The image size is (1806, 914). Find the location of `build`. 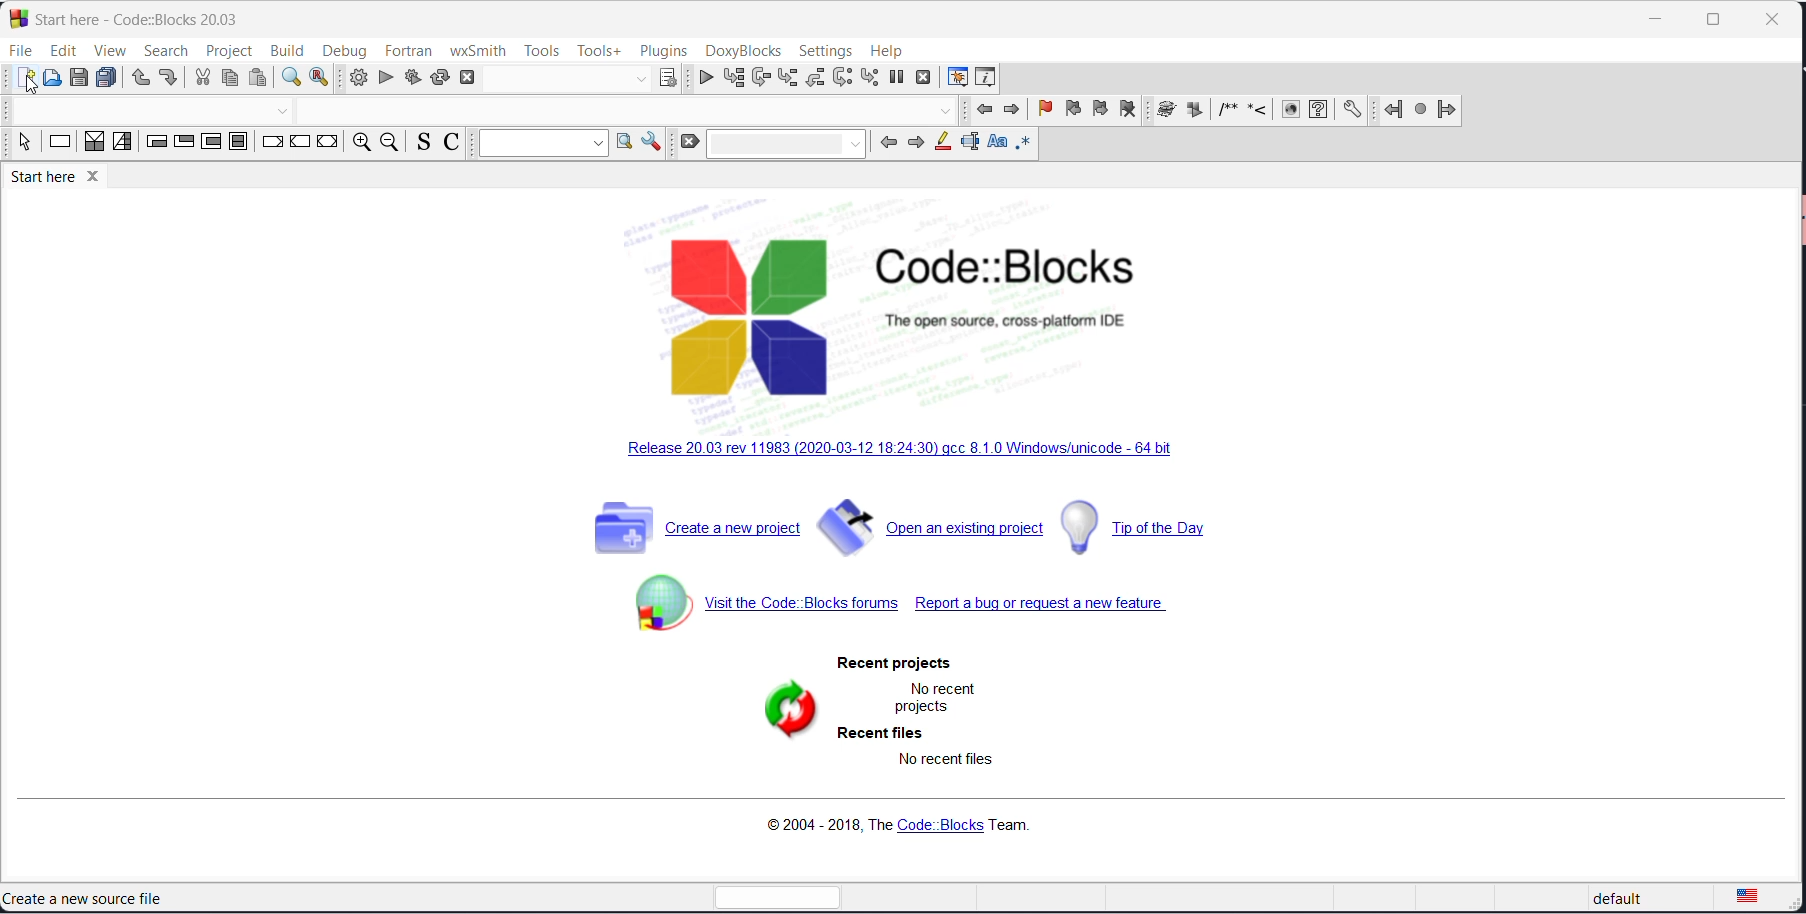

build is located at coordinates (354, 79).